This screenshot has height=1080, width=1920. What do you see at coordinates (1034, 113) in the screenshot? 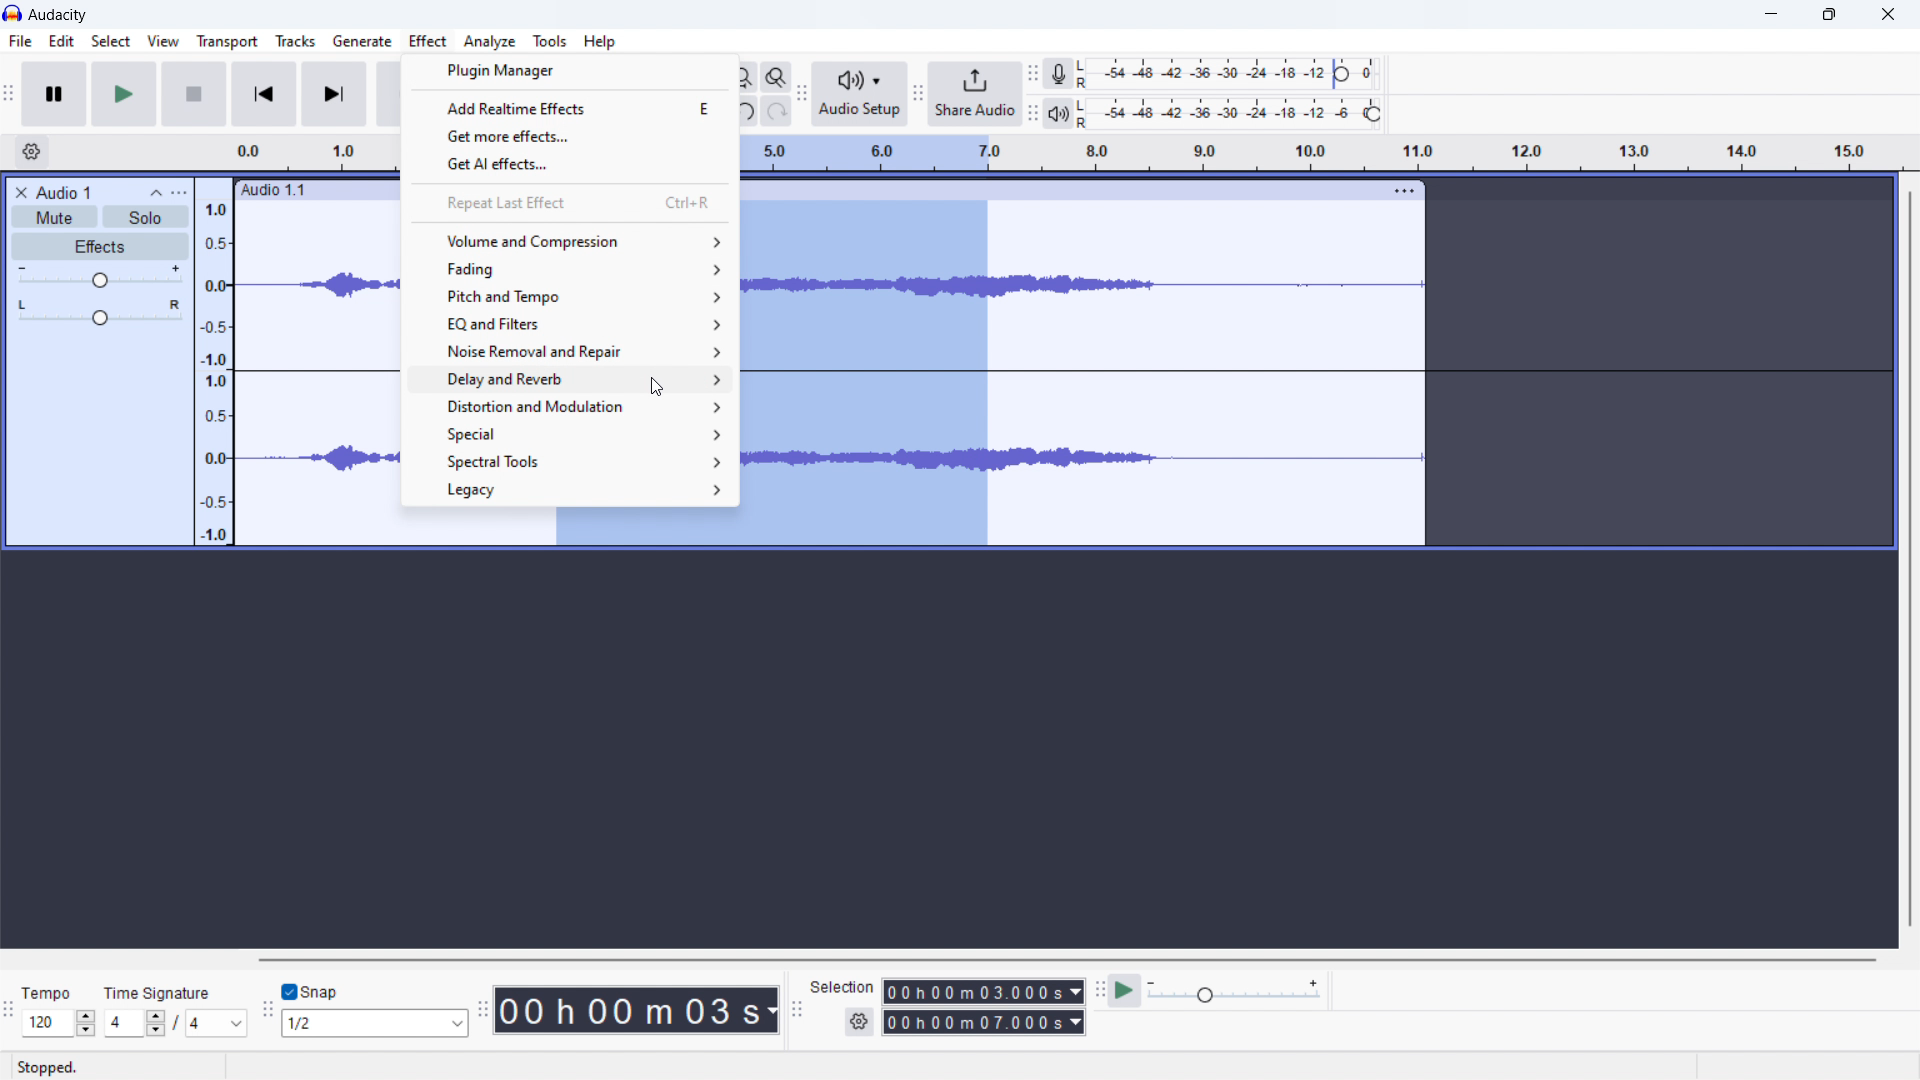
I see `playback meter toolbar` at bounding box center [1034, 113].